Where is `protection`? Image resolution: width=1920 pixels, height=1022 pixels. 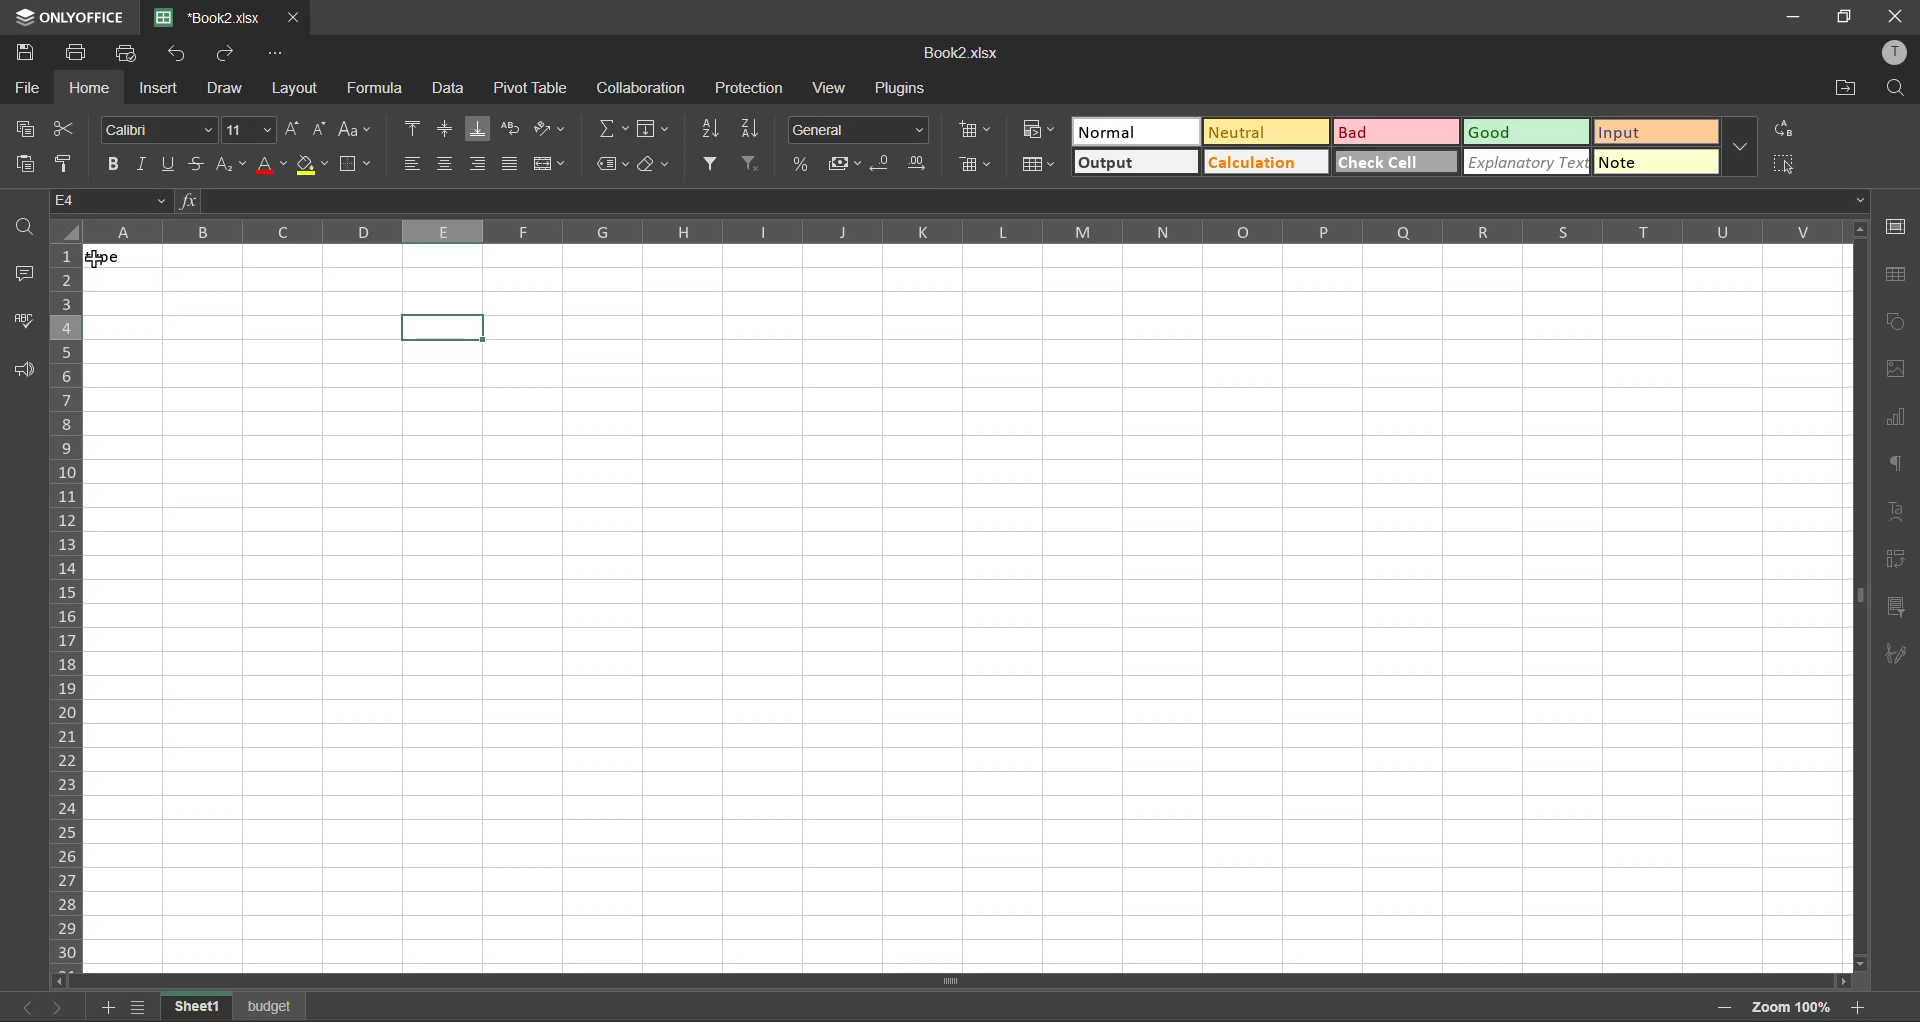
protection is located at coordinates (752, 86).